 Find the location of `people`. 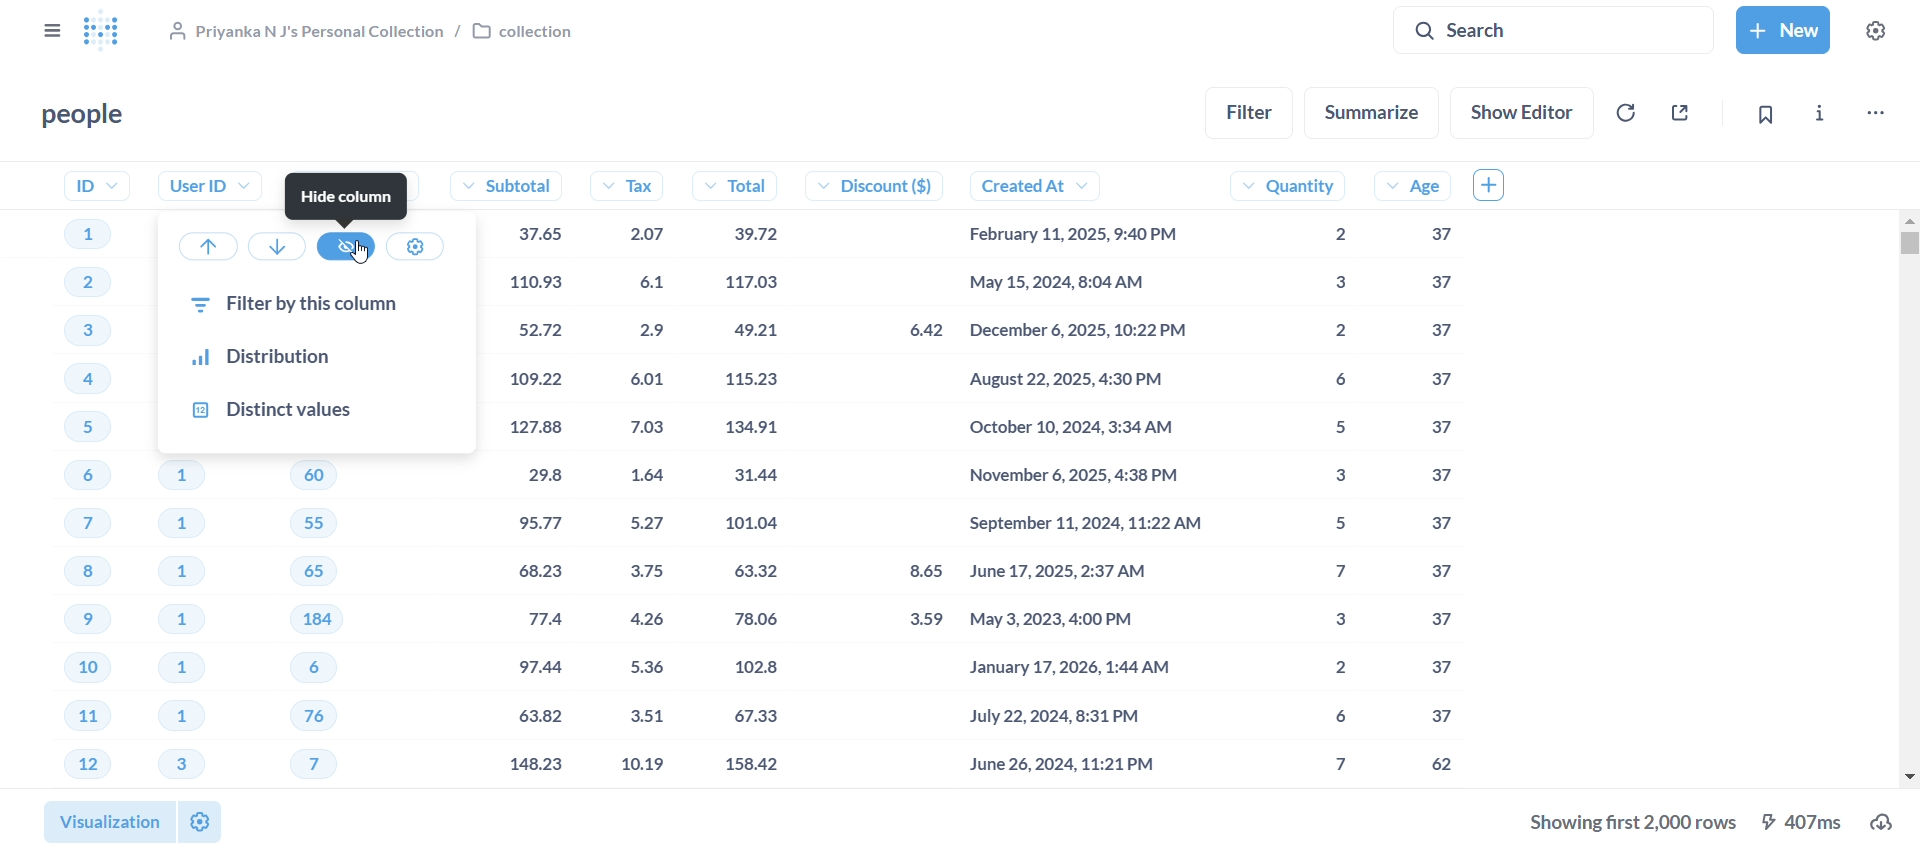

people is located at coordinates (75, 116).